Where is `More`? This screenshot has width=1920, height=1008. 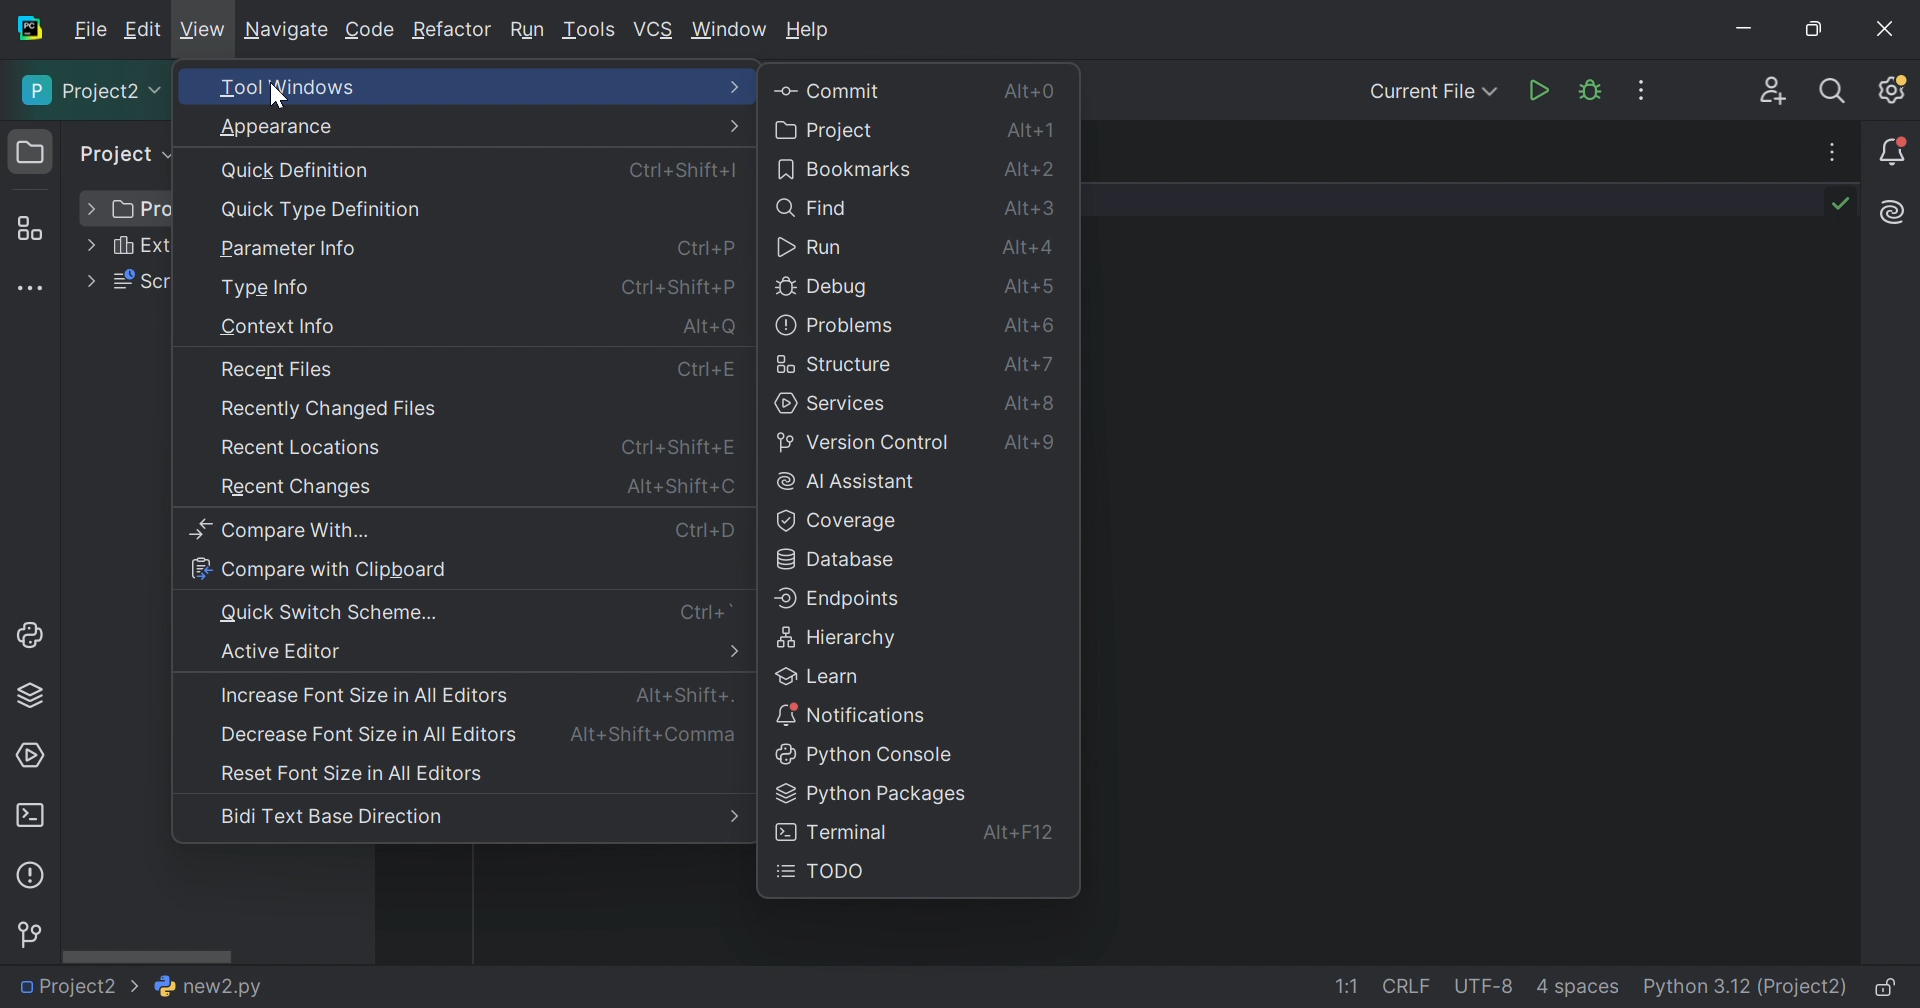 More is located at coordinates (733, 649).